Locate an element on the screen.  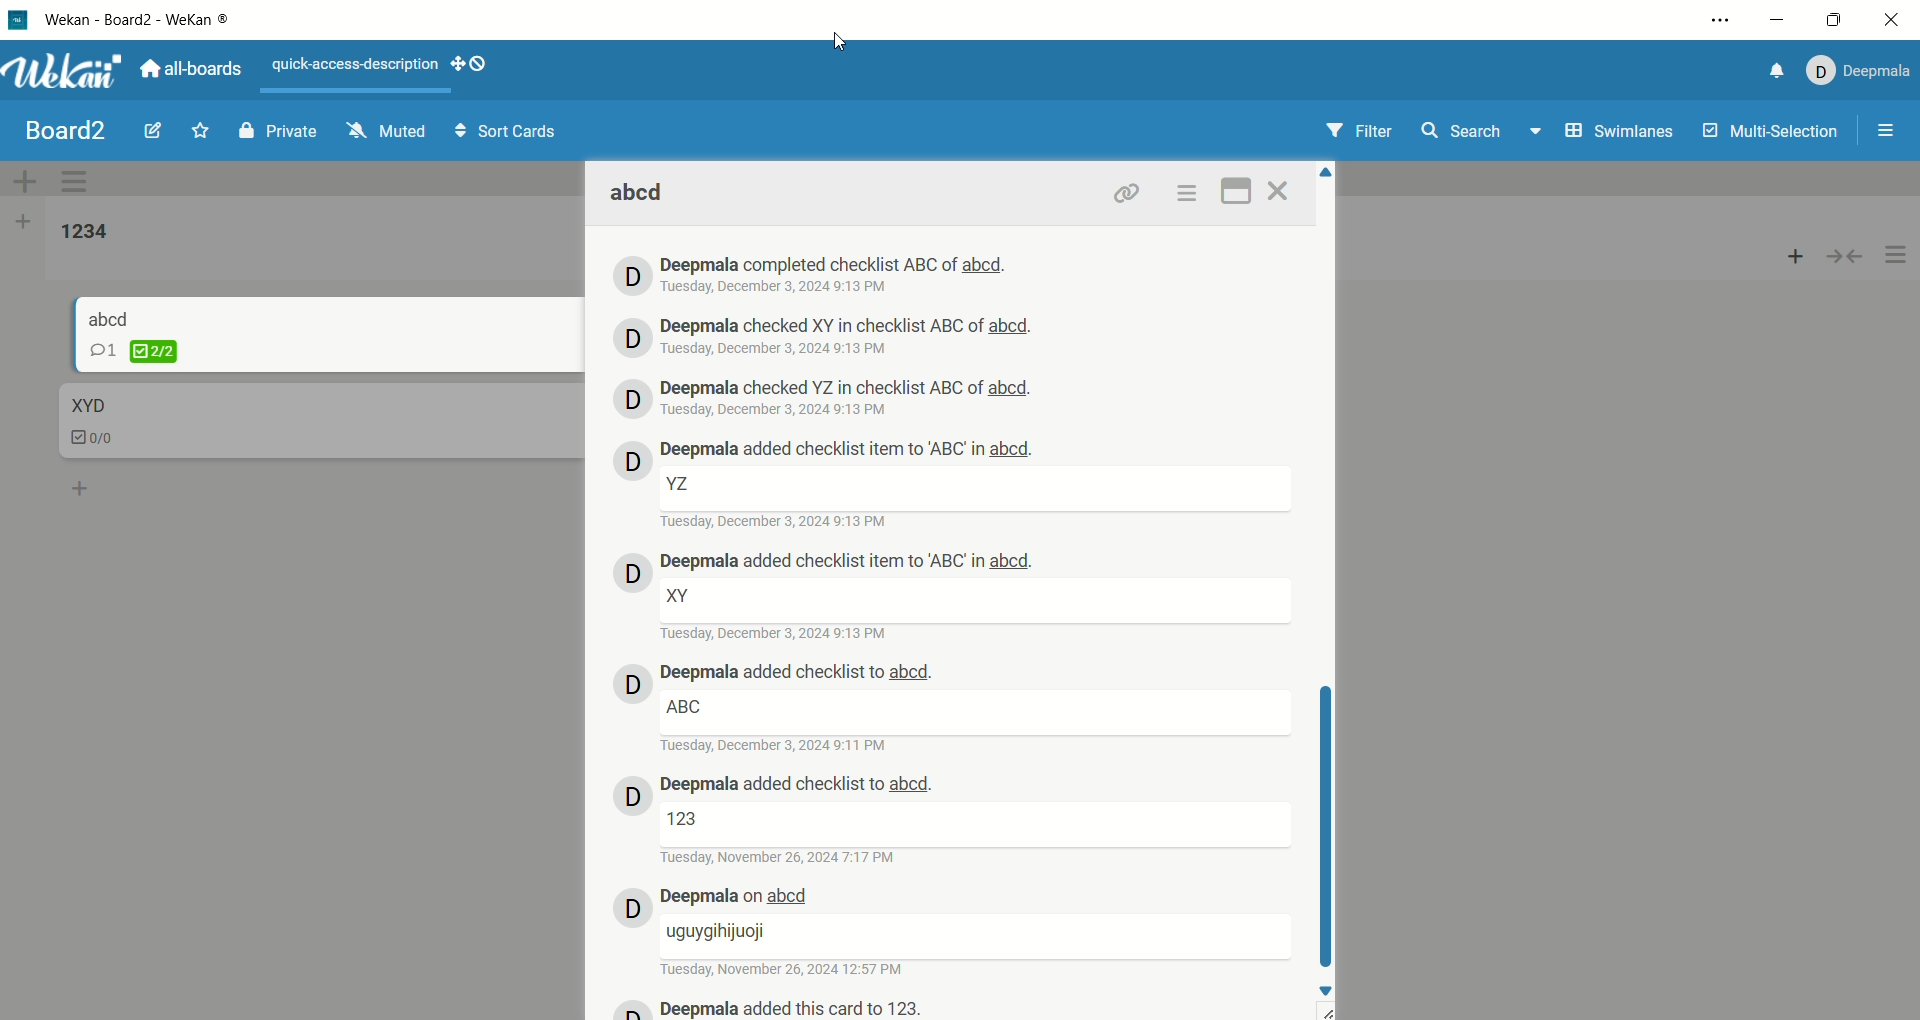
maximize is located at coordinates (1238, 189).